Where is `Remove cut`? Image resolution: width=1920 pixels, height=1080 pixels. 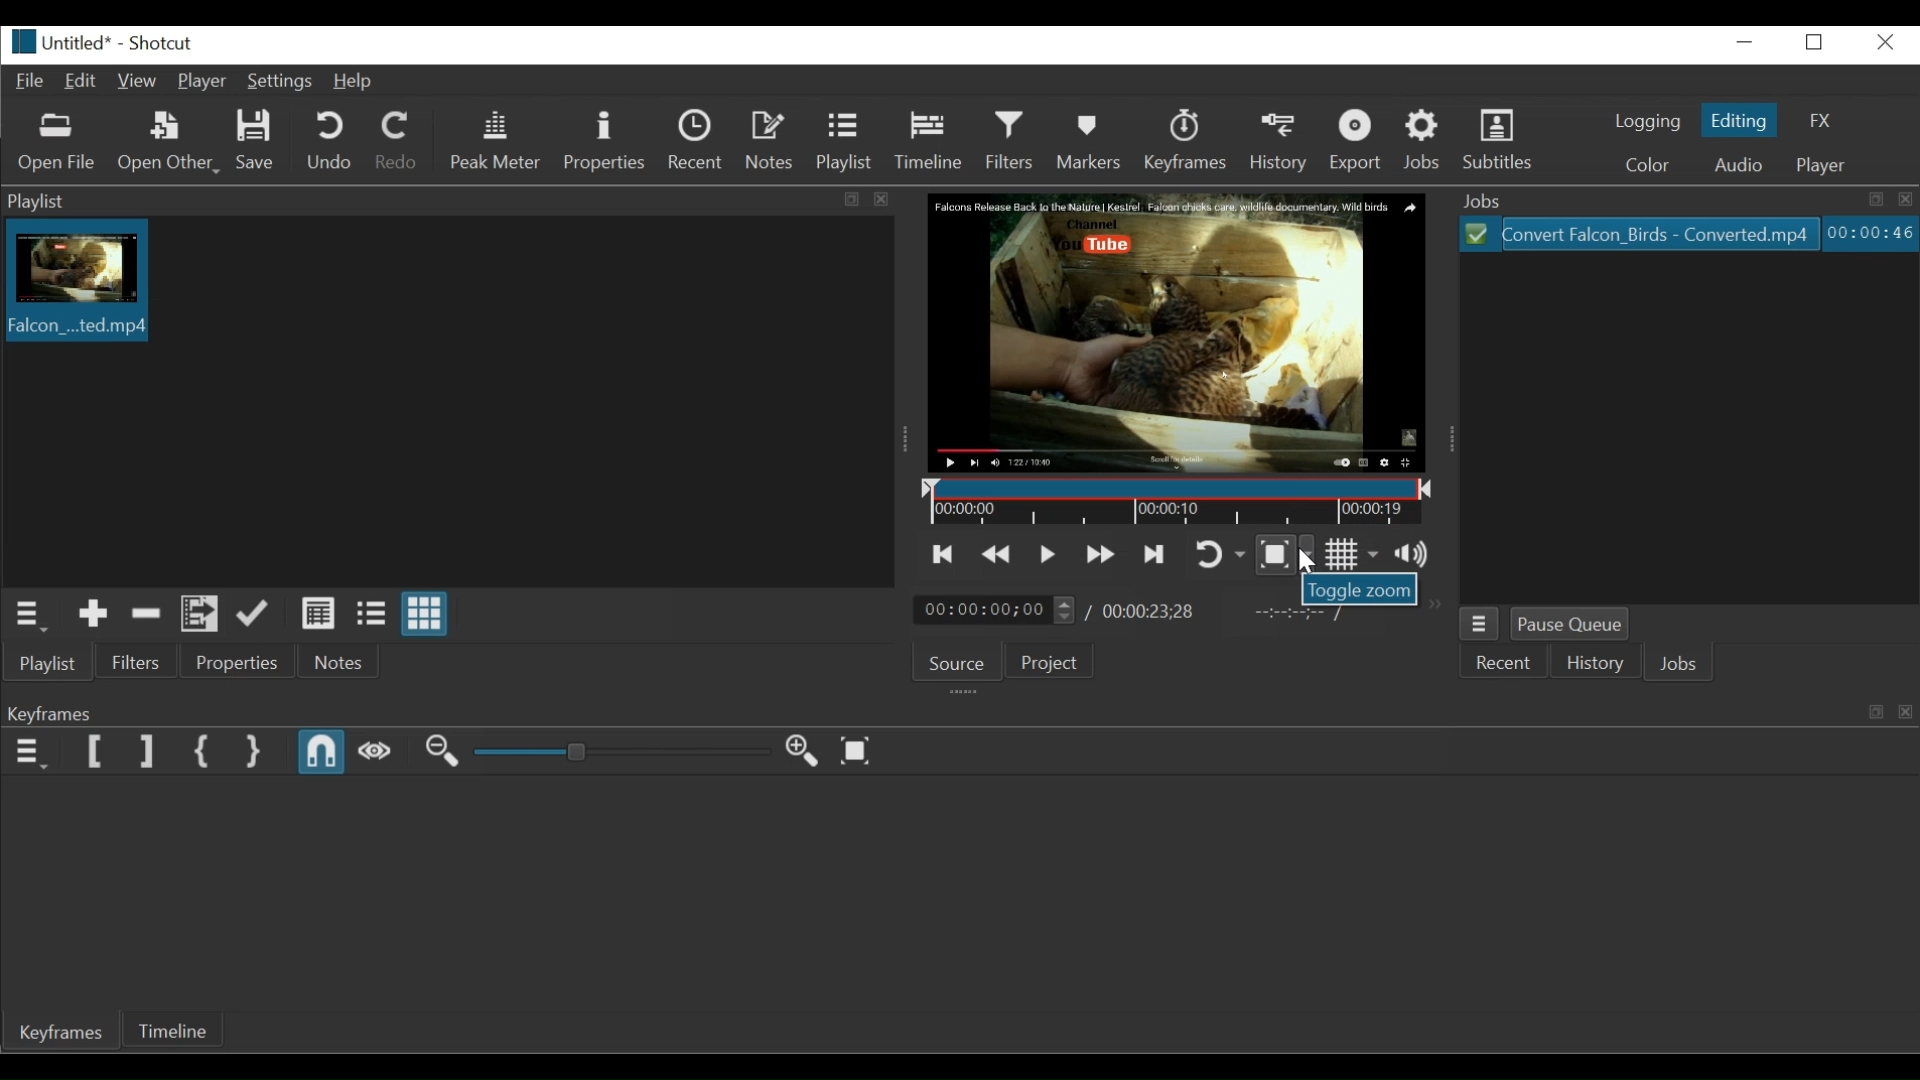 Remove cut is located at coordinates (147, 614).